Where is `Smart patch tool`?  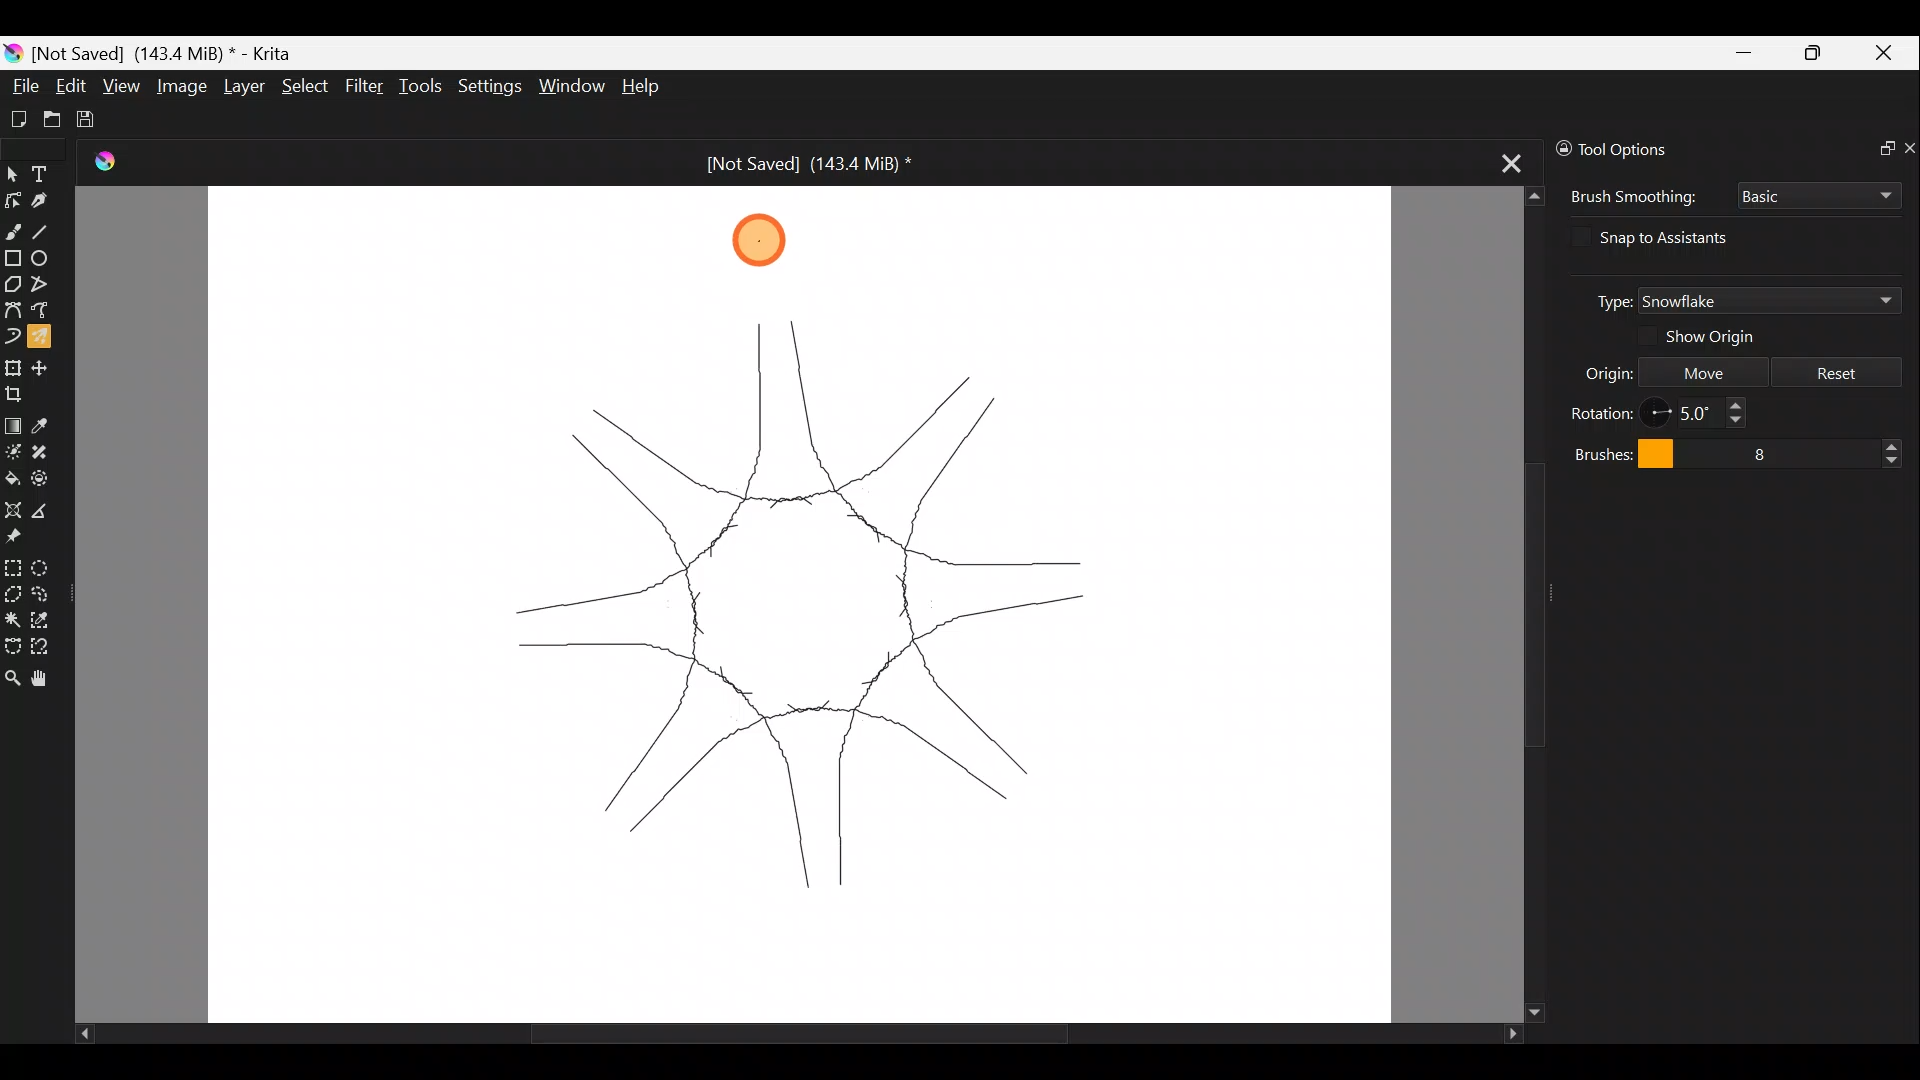
Smart patch tool is located at coordinates (42, 451).